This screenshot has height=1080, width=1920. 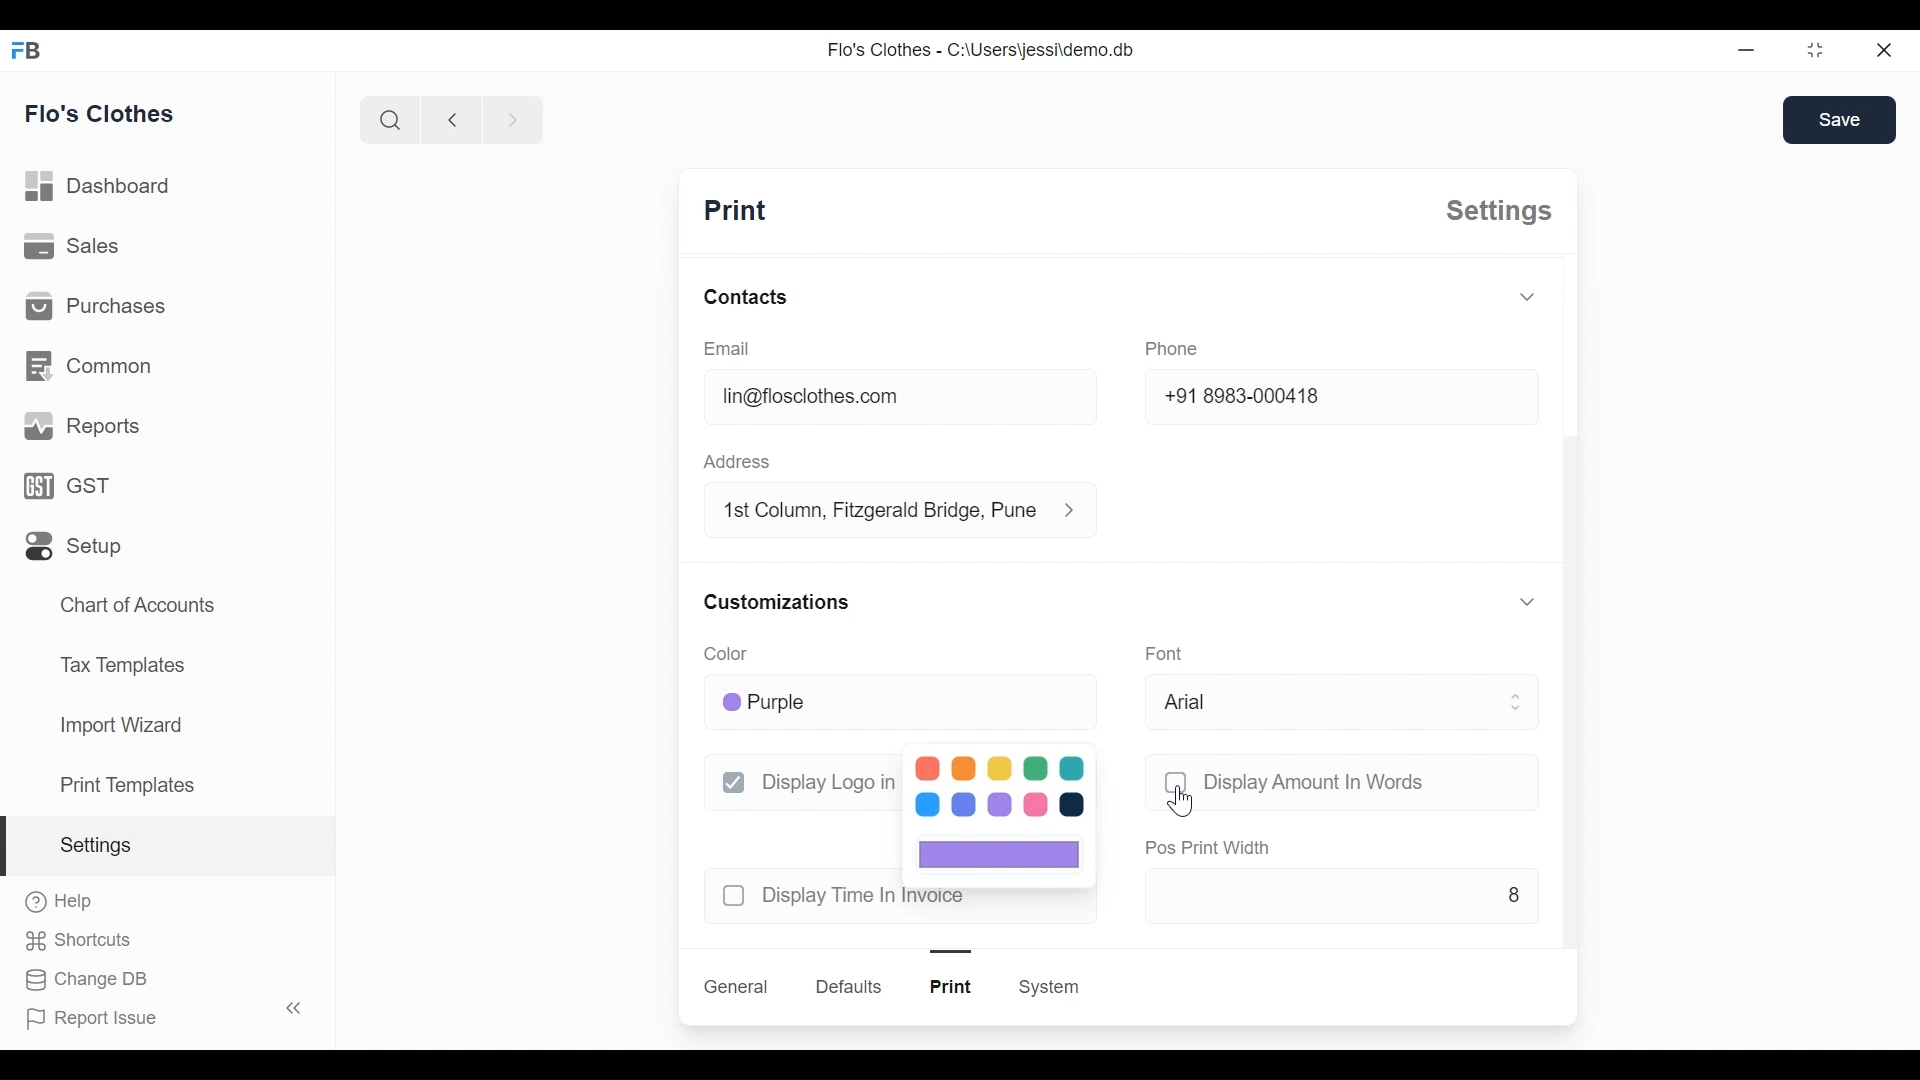 I want to click on address, so click(x=736, y=462).